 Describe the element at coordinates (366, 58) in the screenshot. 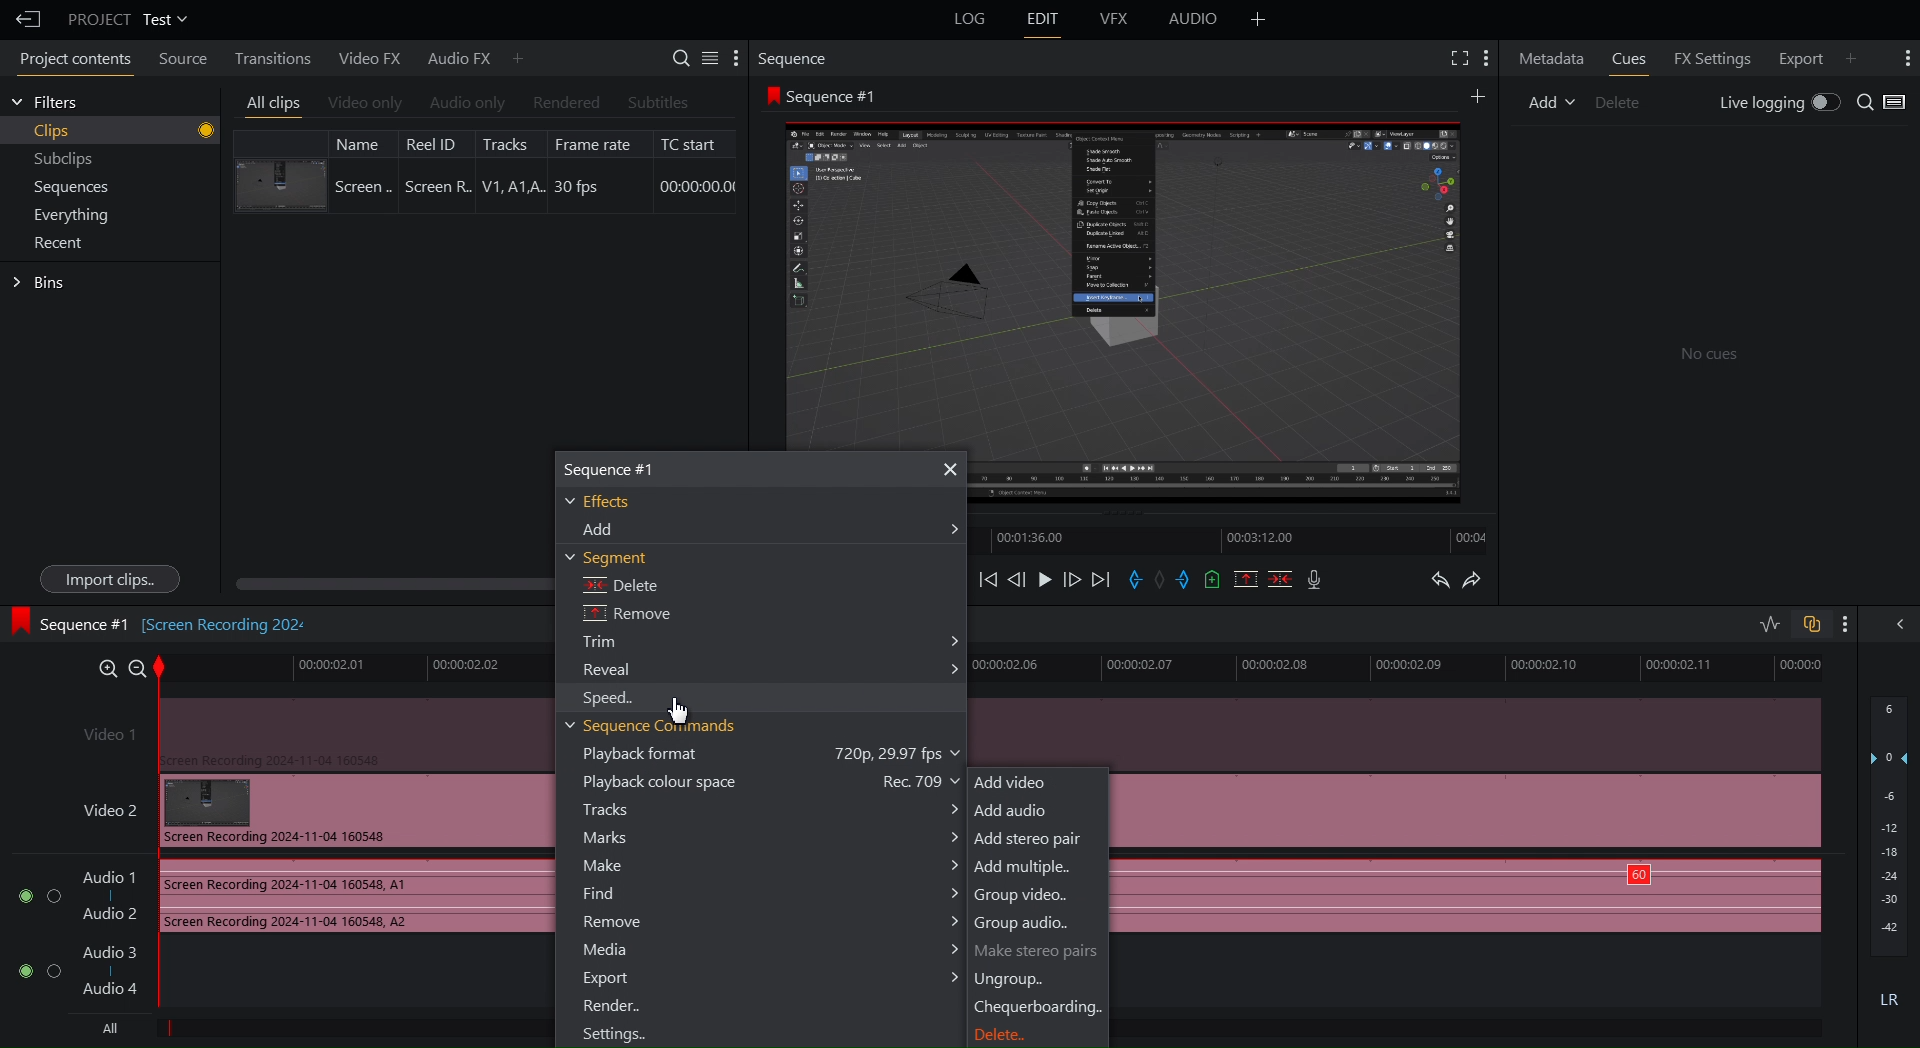

I see `Video FX` at that location.